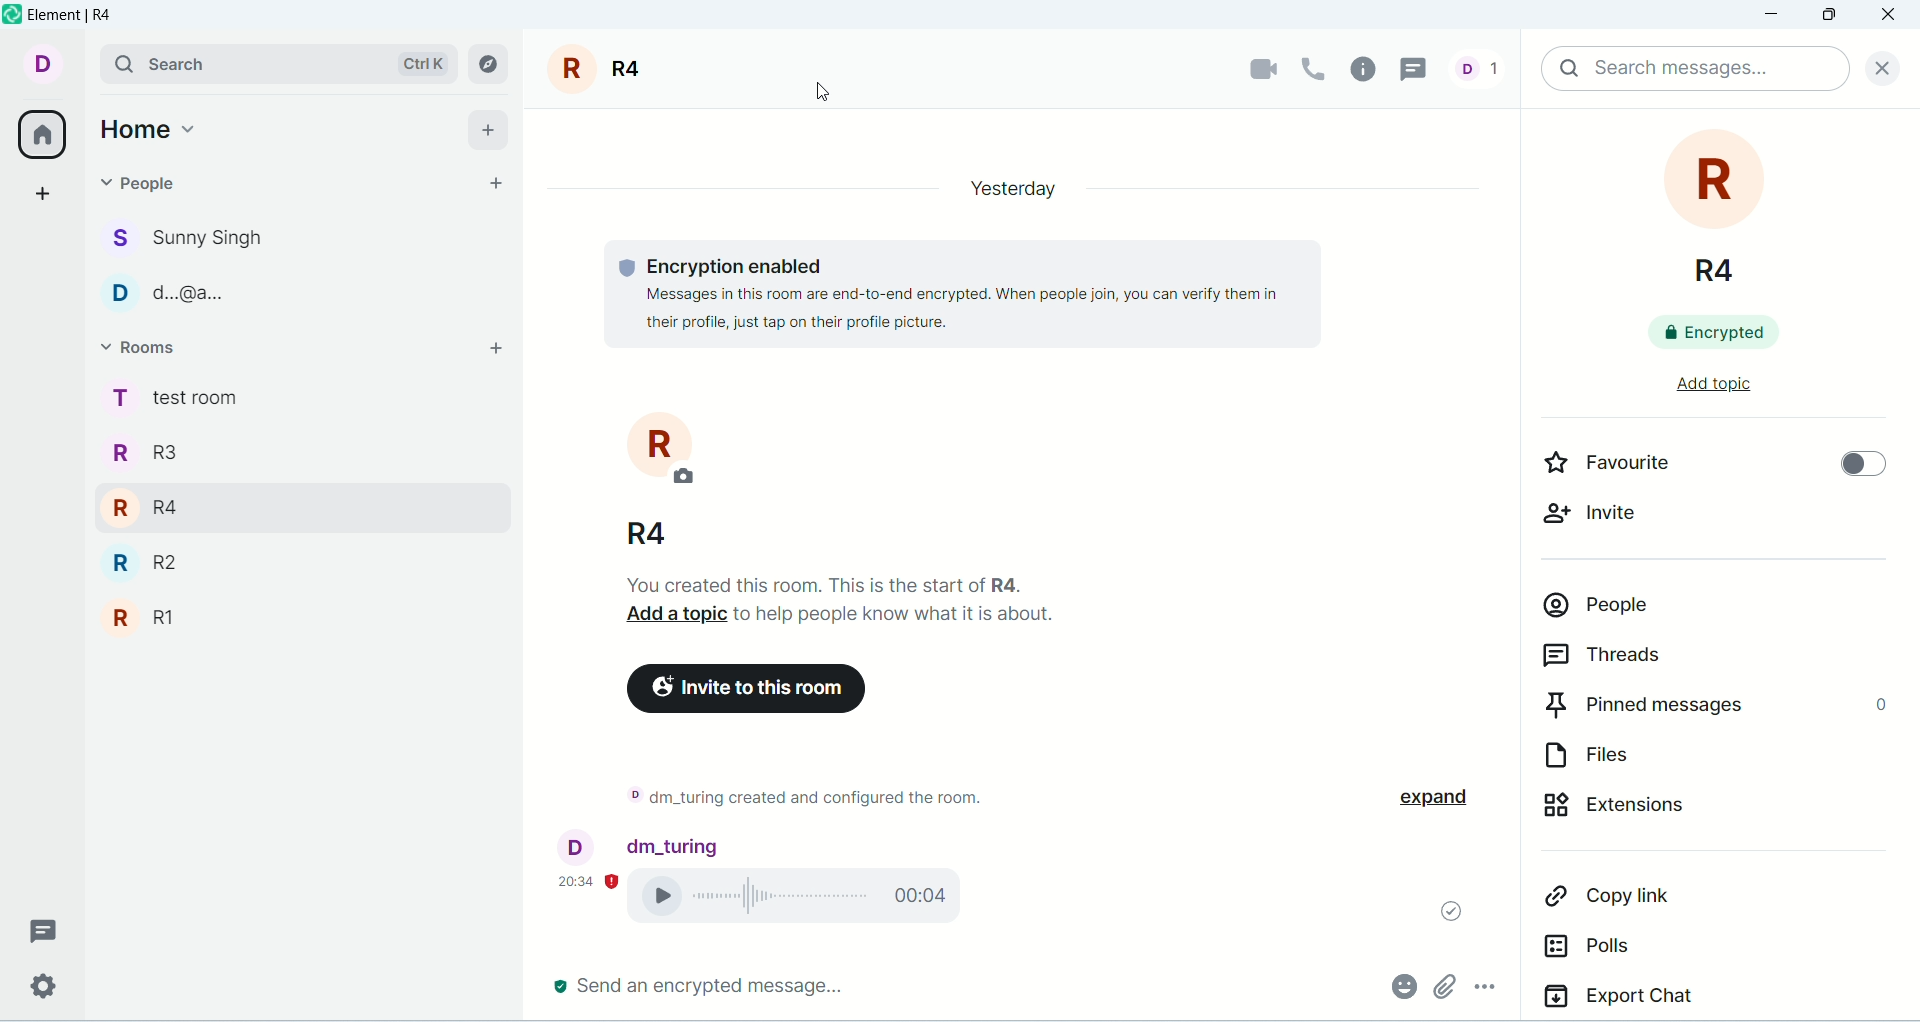 Image resolution: width=1920 pixels, height=1022 pixels. What do you see at coordinates (1316, 67) in the screenshot?
I see `voice call` at bounding box center [1316, 67].